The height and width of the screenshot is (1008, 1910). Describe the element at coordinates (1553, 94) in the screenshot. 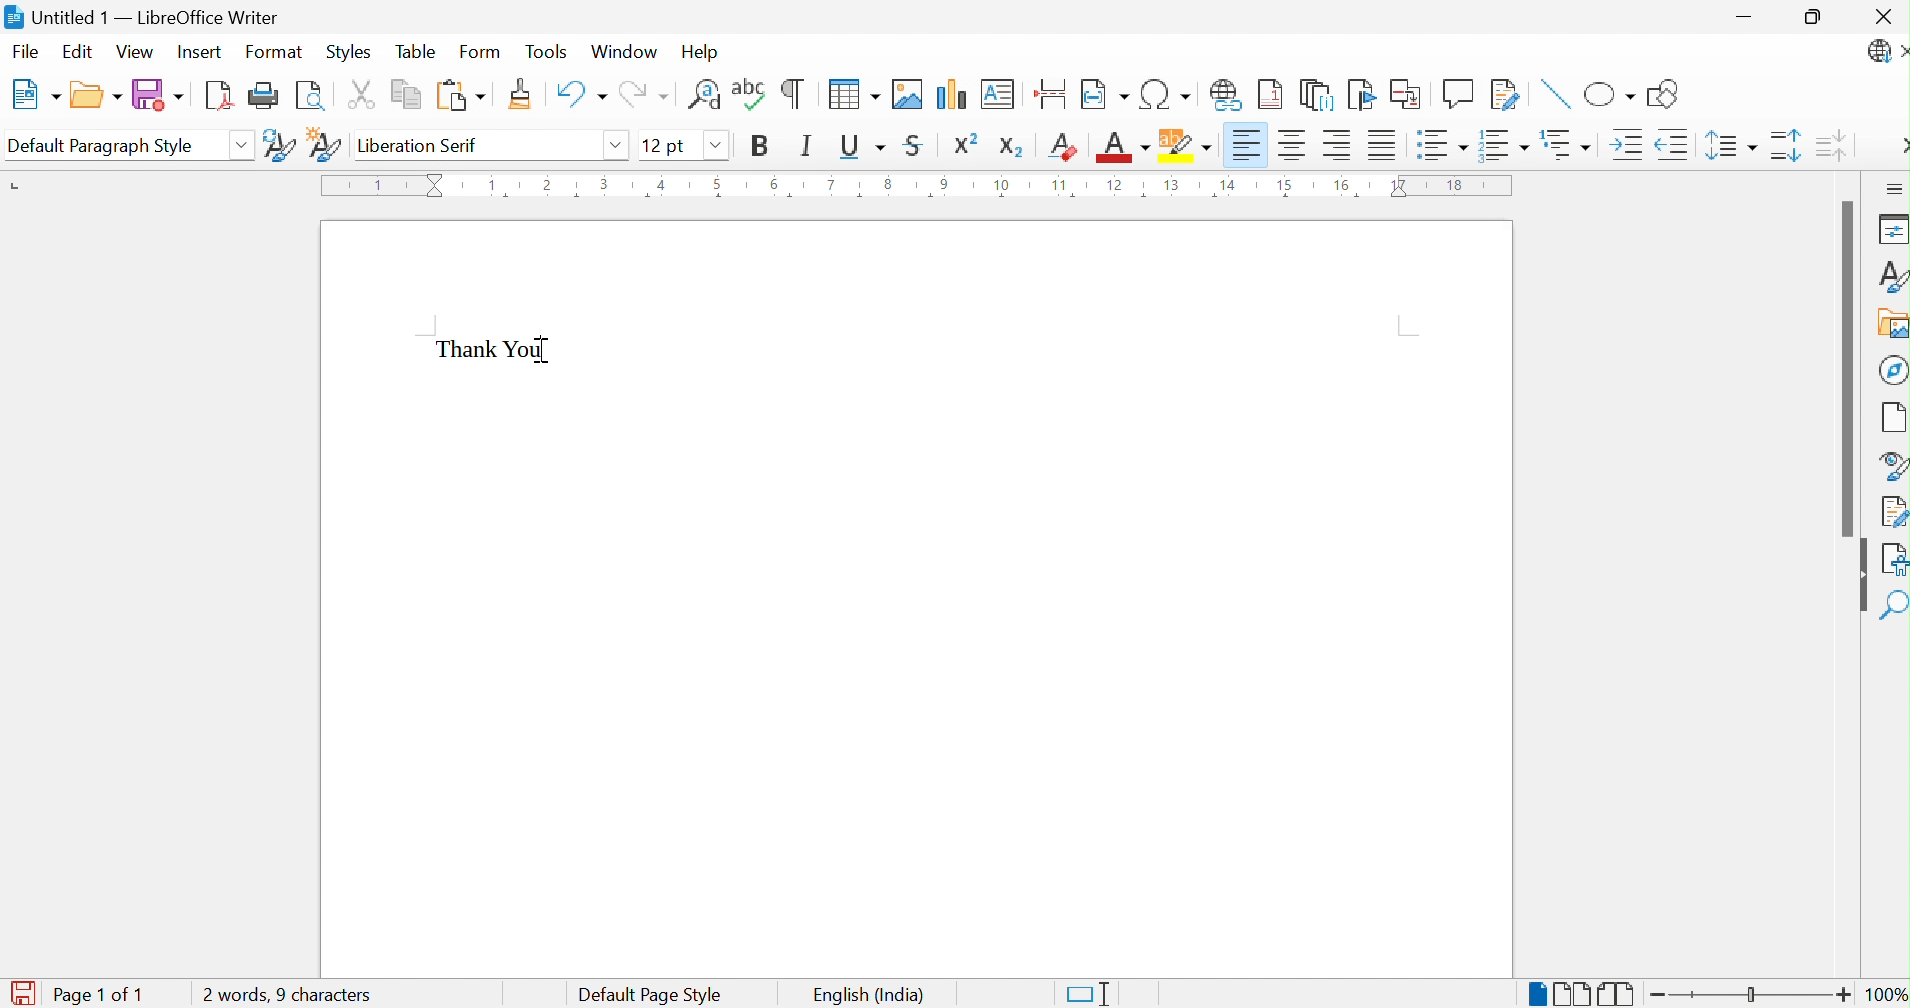

I see `Insert Line` at that location.